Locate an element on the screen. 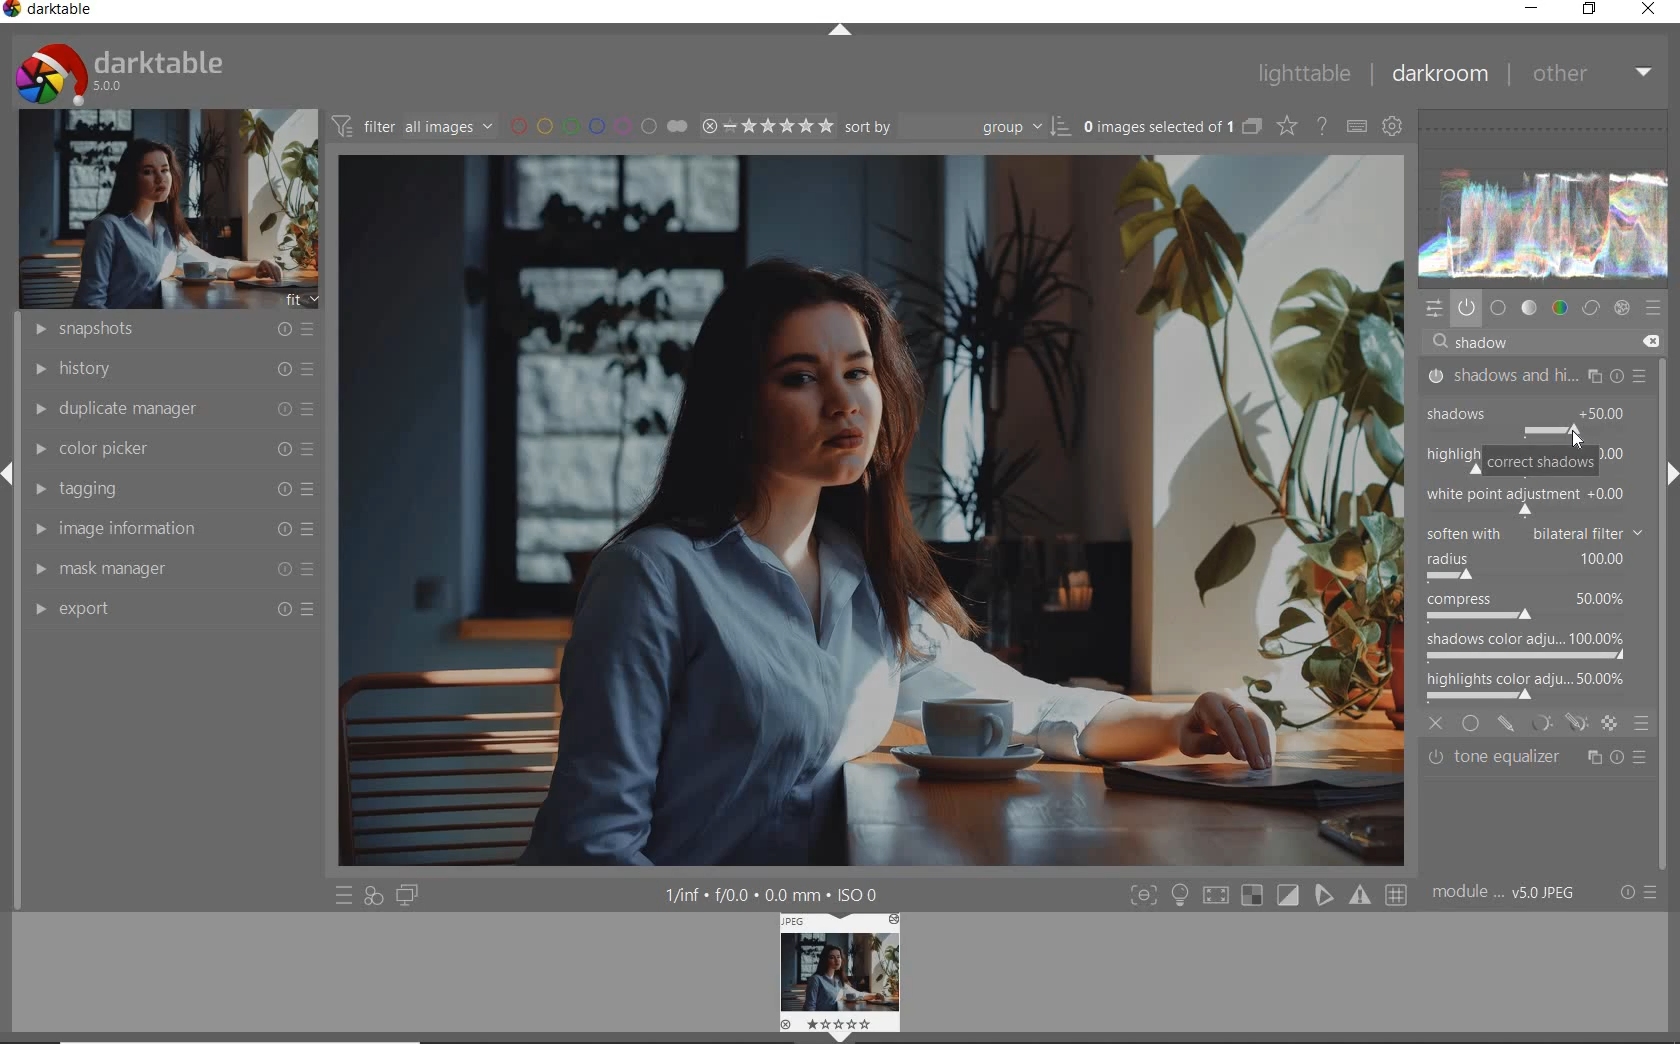 This screenshot has width=1680, height=1044. image is located at coordinates (161, 210).